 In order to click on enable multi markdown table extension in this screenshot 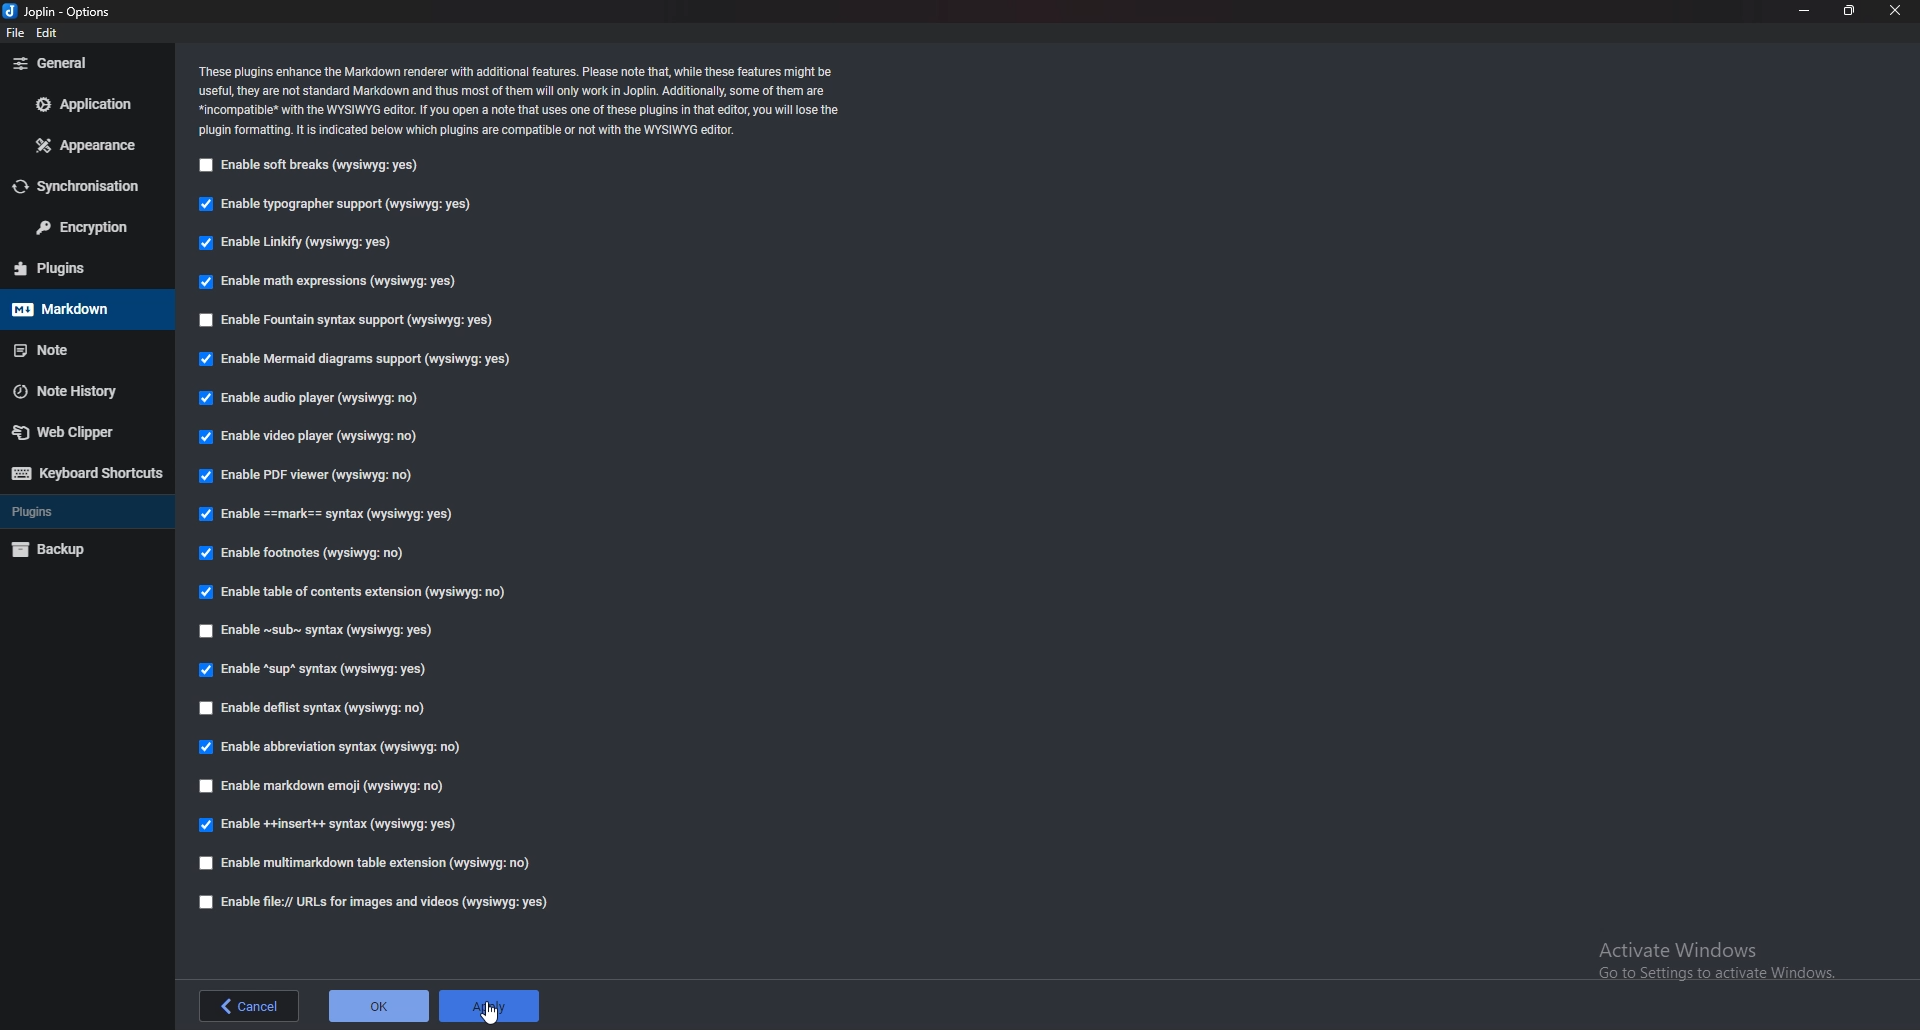, I will do `click(375, 862)`.